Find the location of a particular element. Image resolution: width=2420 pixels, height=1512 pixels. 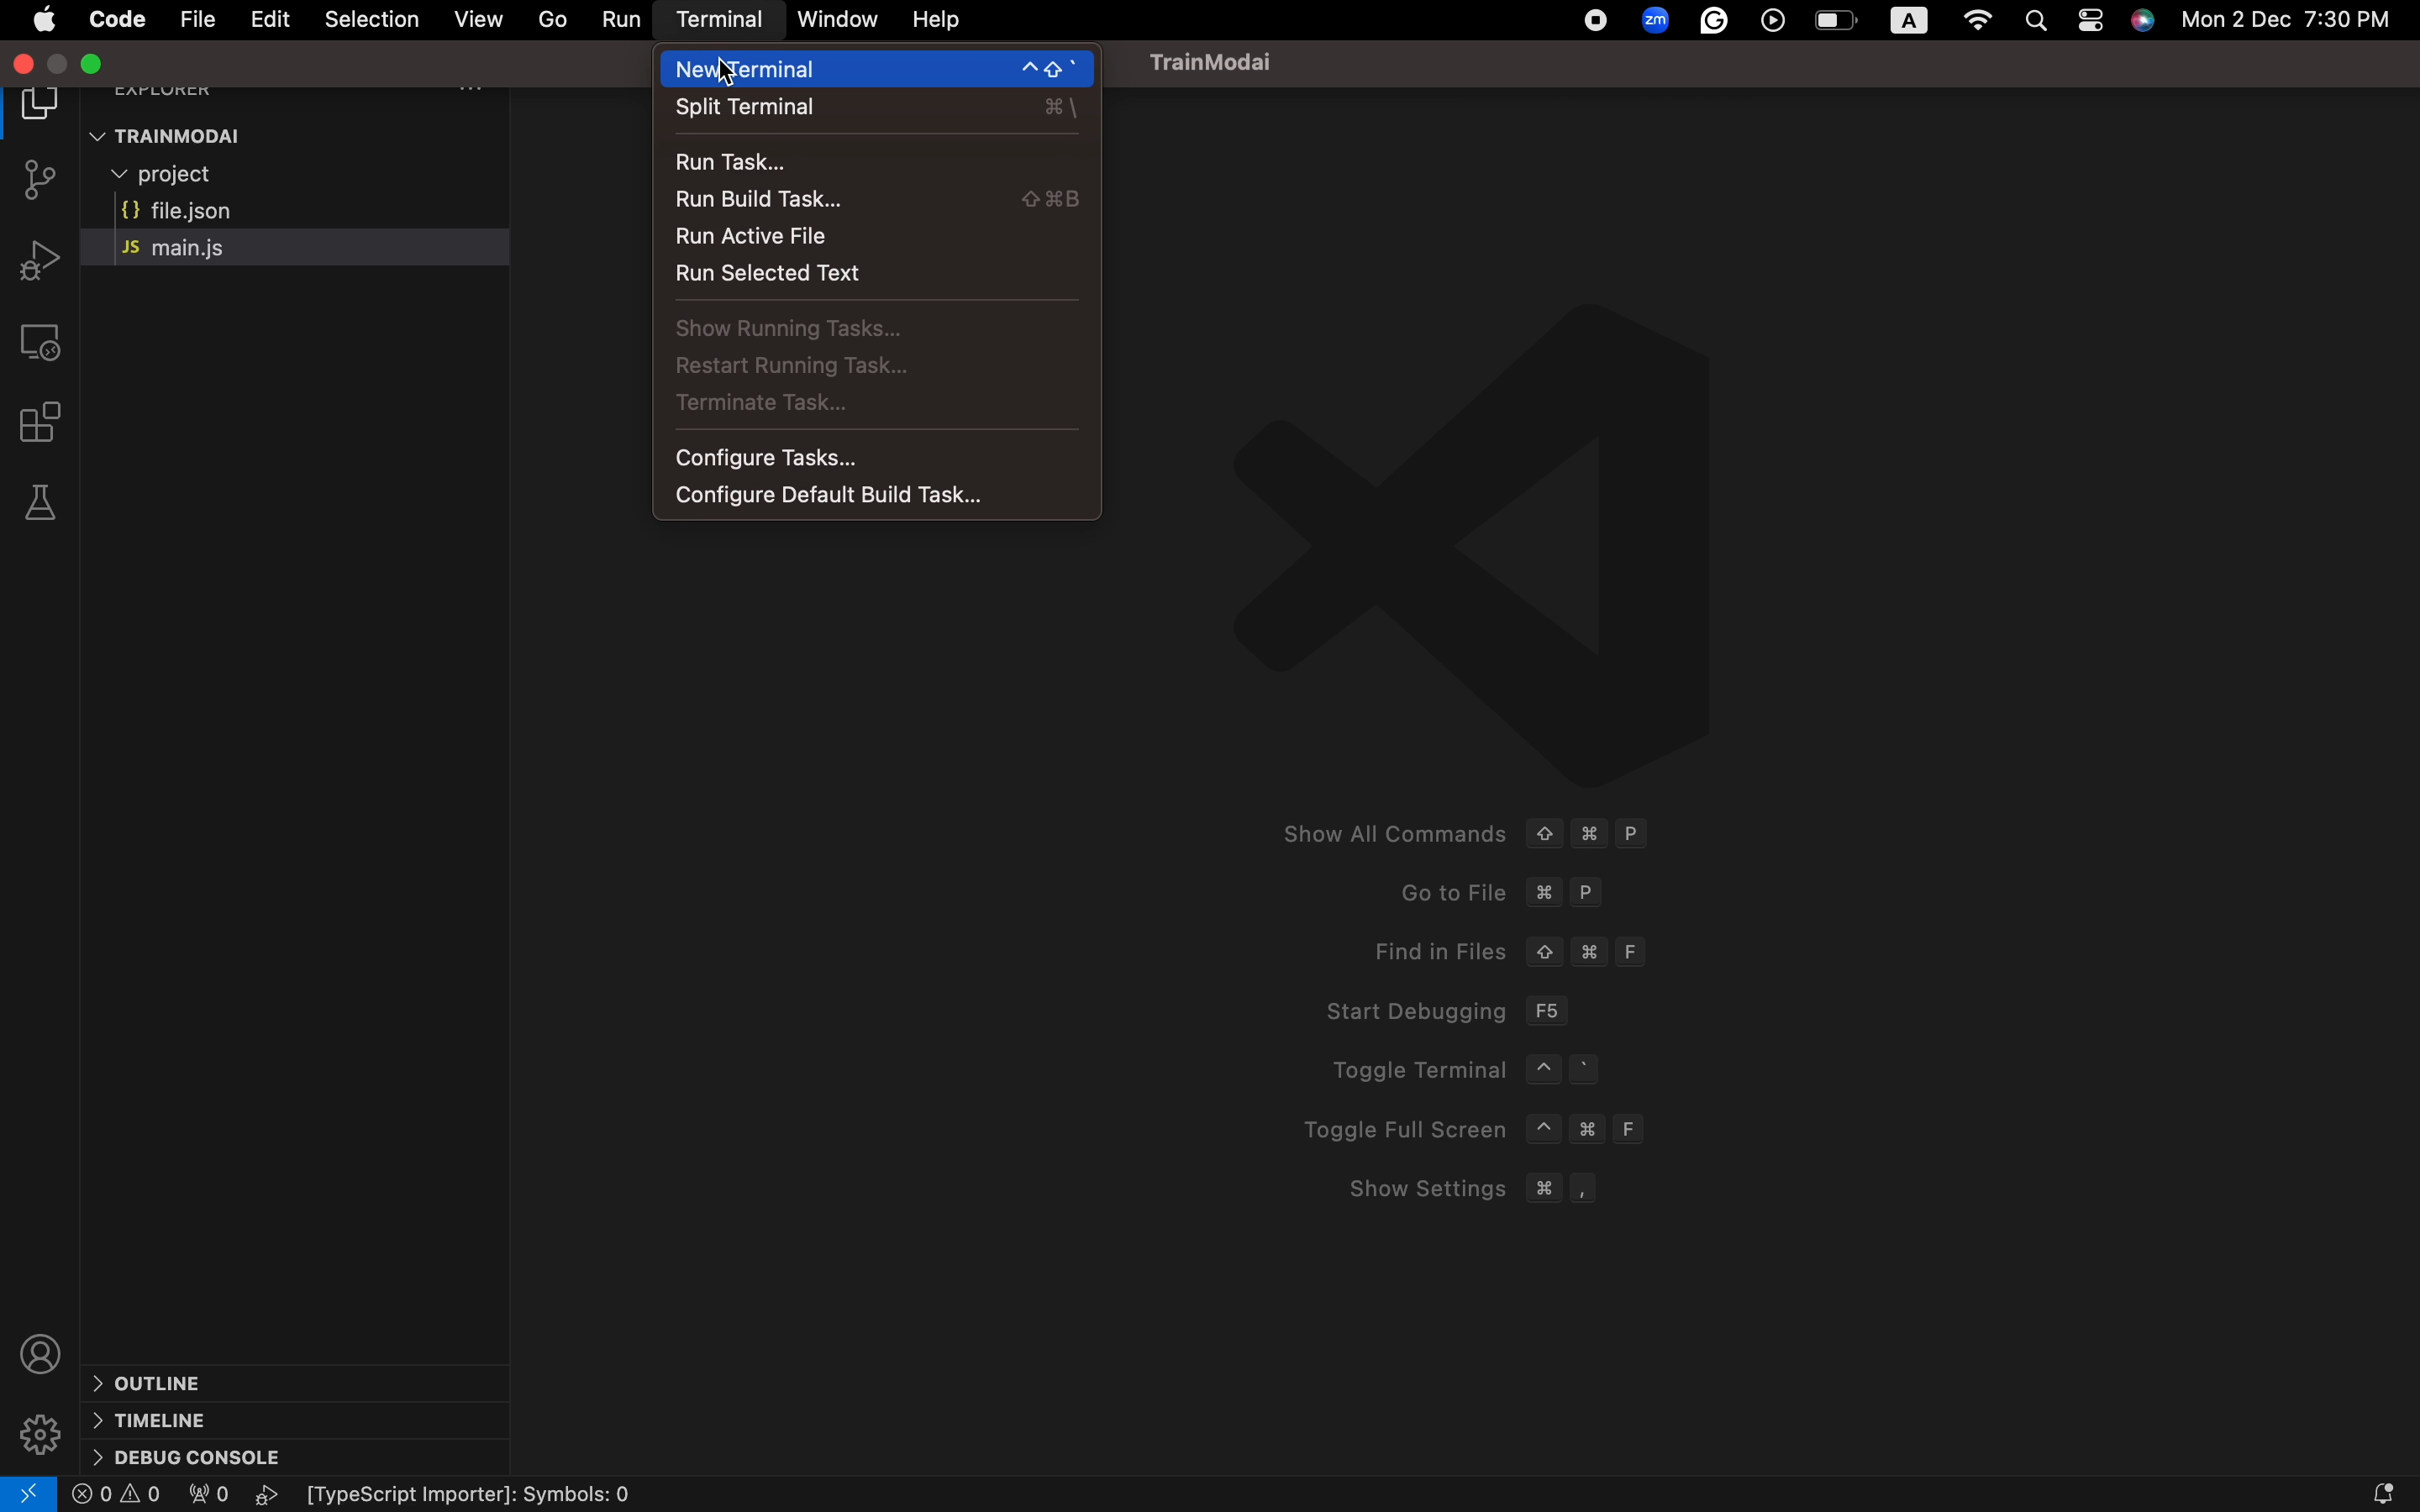

Strat debugging is located at coordinates (1441, 1009).